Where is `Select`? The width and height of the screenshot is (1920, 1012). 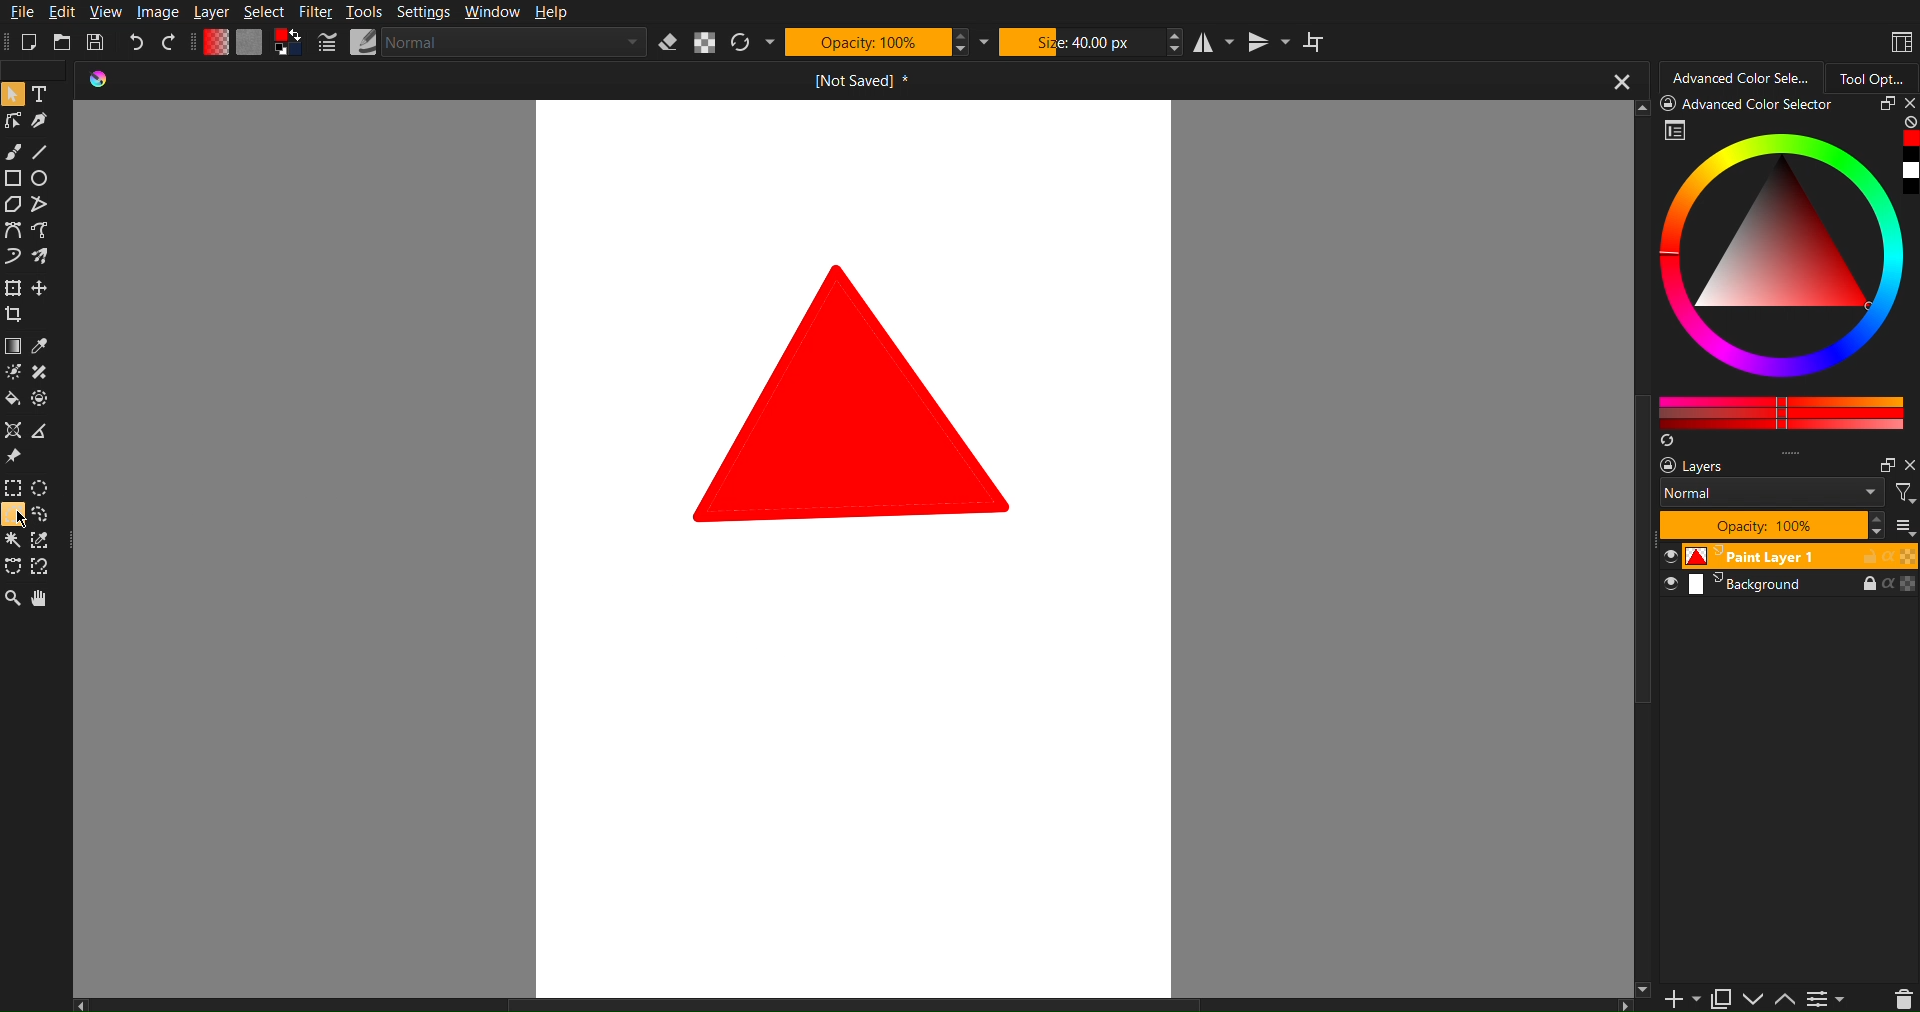 Select is located at coordinates (267, 12).